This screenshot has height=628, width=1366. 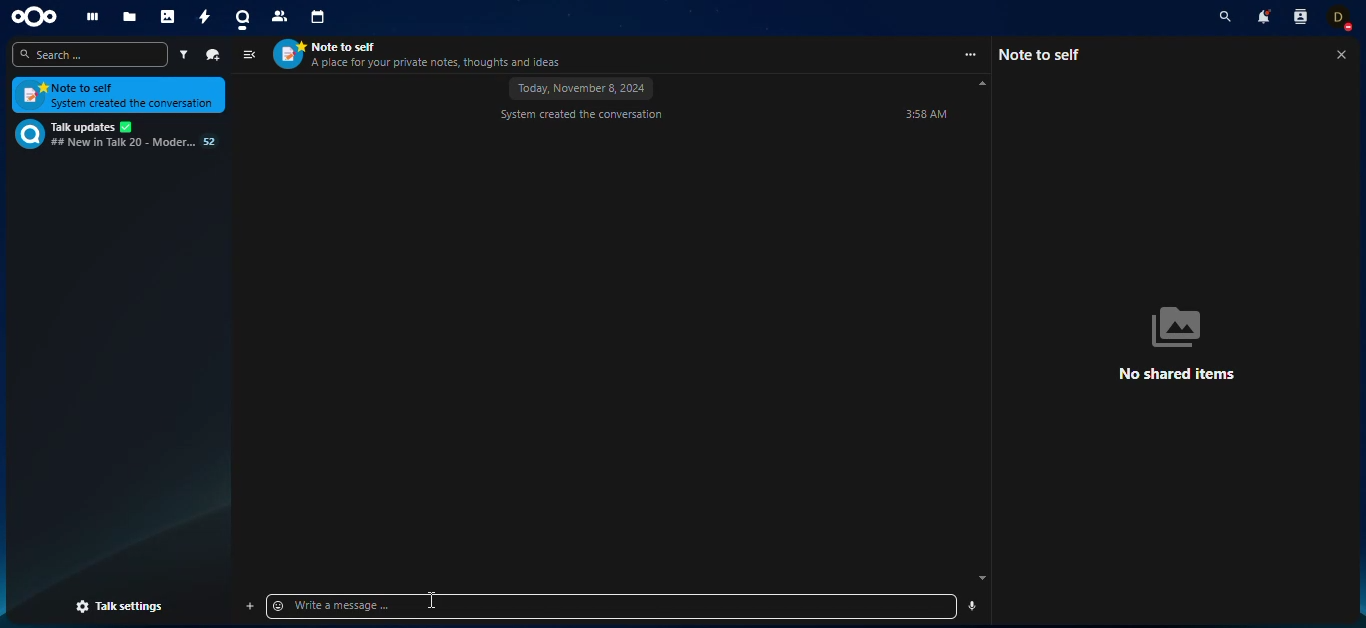 I want to click on close, so click(x=1340, y=56).